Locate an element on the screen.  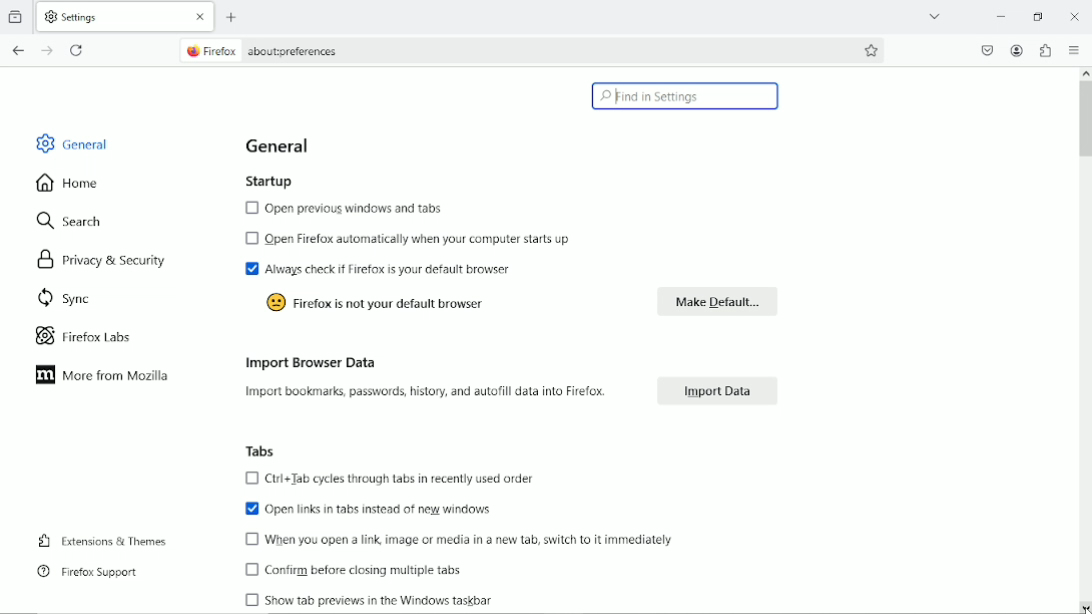
startup is located at coordinates (268, 181).